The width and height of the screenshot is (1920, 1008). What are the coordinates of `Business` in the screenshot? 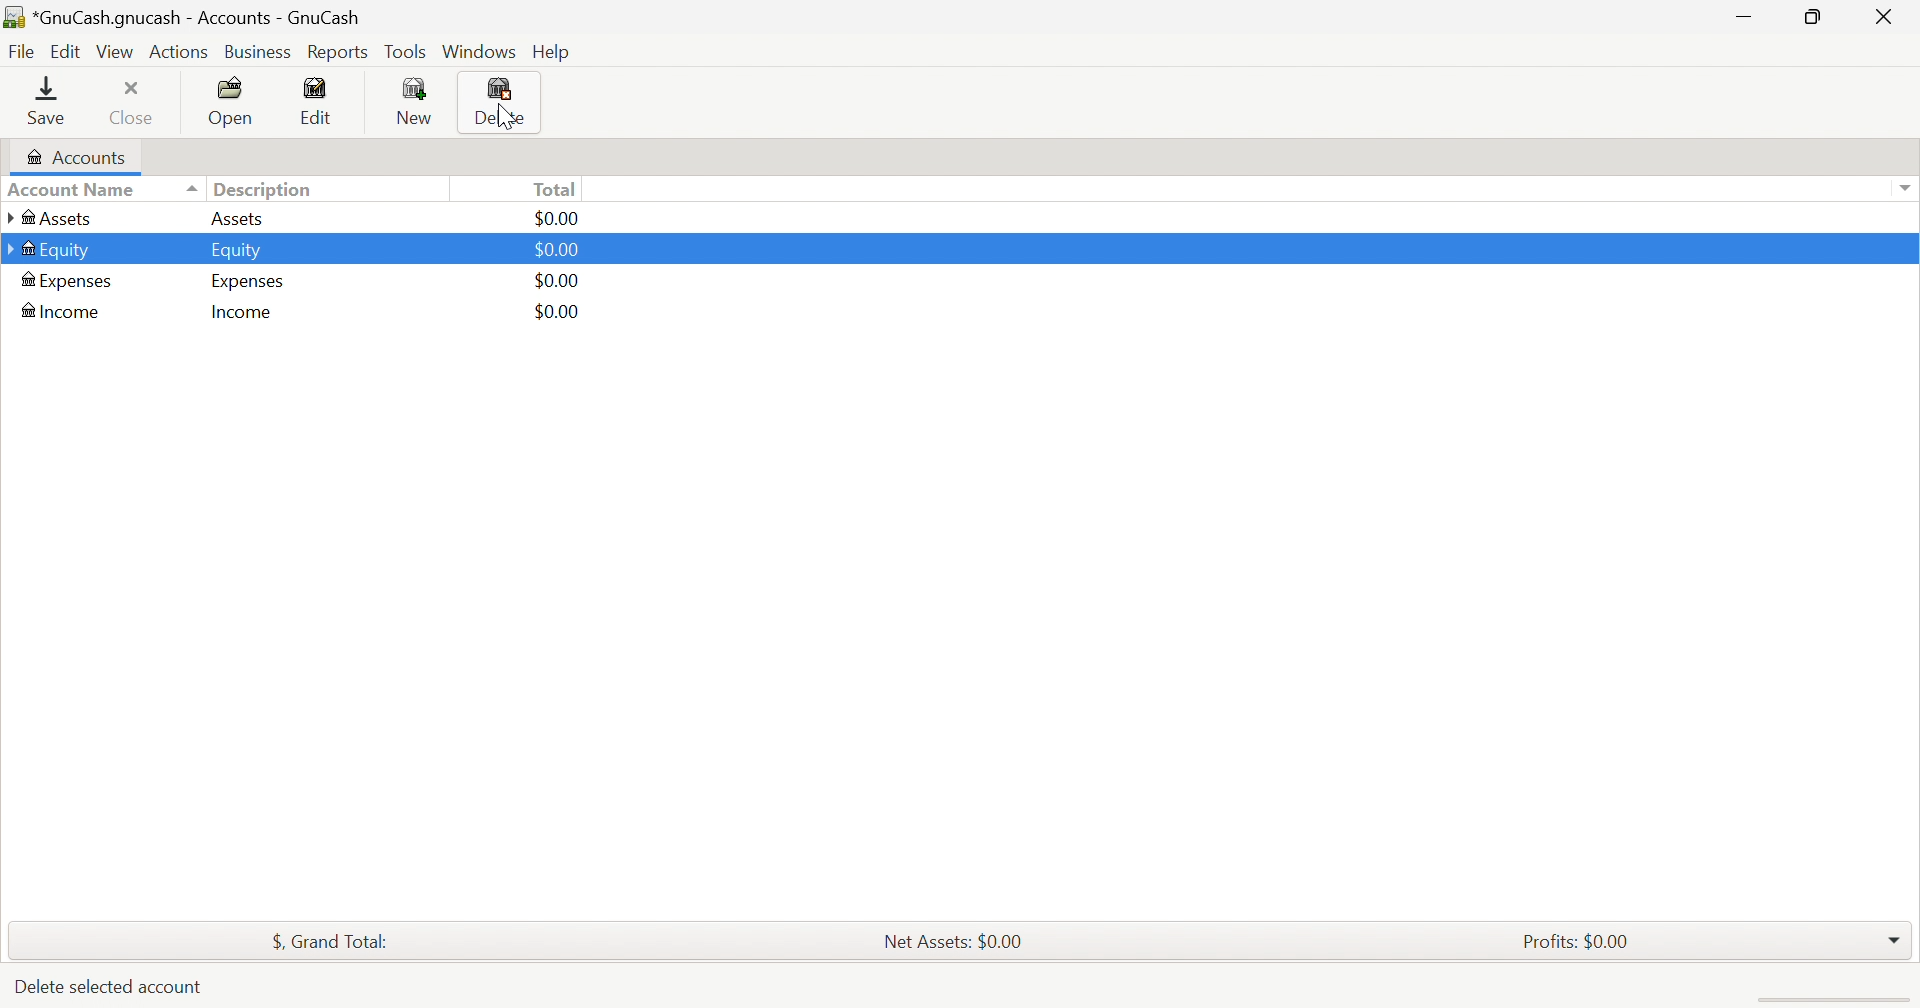 It's located at (259, 53).